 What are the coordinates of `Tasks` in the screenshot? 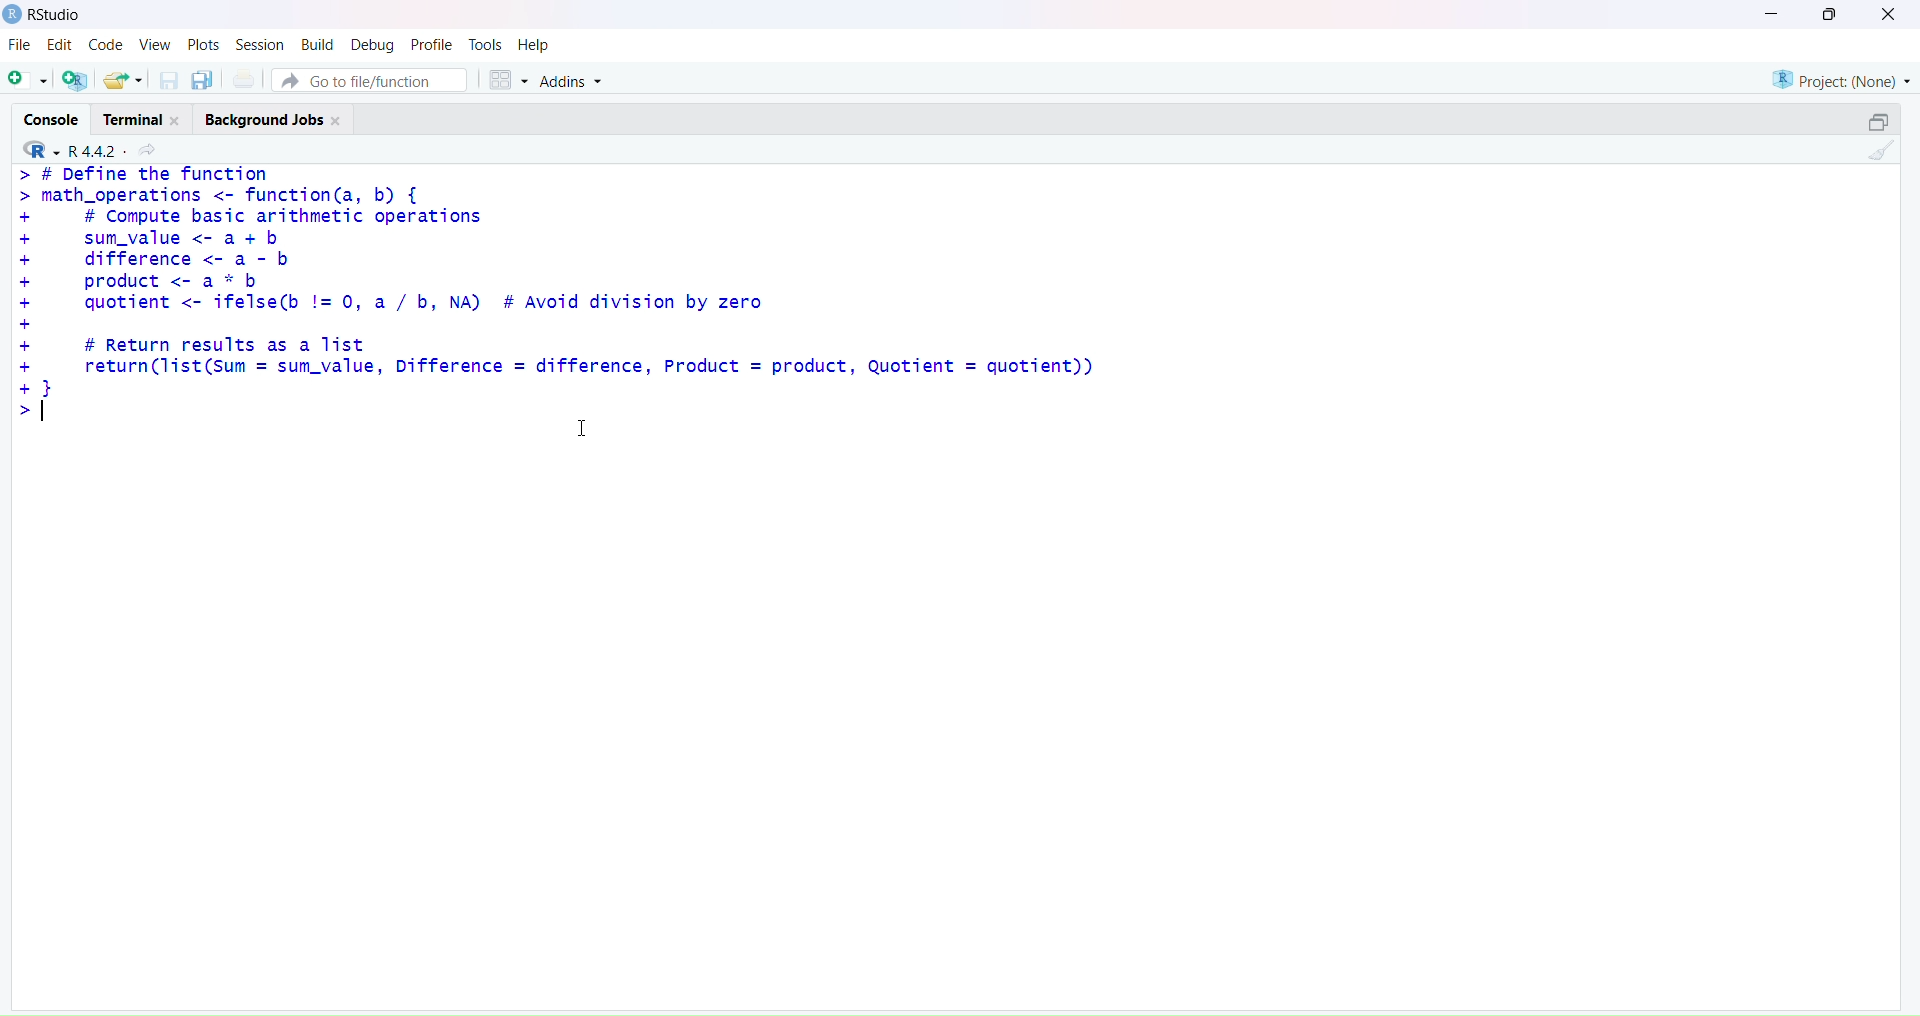 It's located at (485, 43).